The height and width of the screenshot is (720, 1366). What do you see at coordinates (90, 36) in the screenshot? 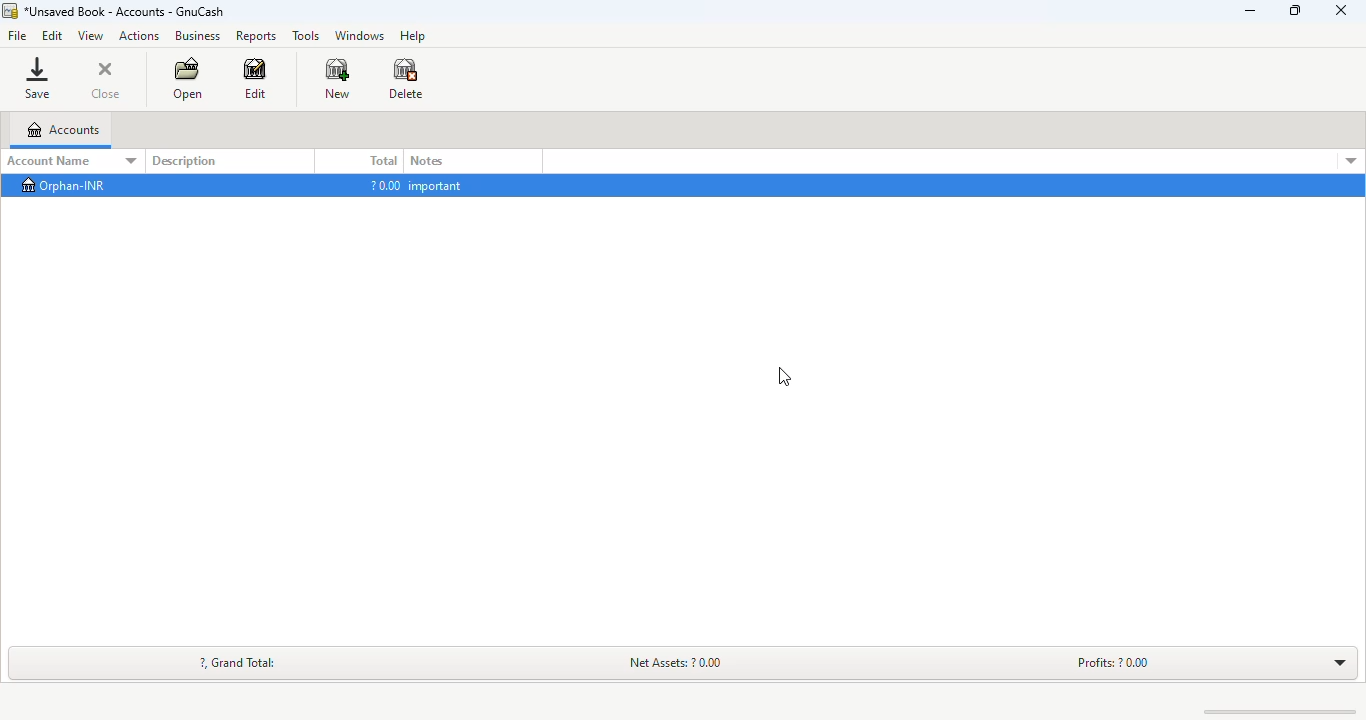
I see `view` at bounding box center [90, 36].